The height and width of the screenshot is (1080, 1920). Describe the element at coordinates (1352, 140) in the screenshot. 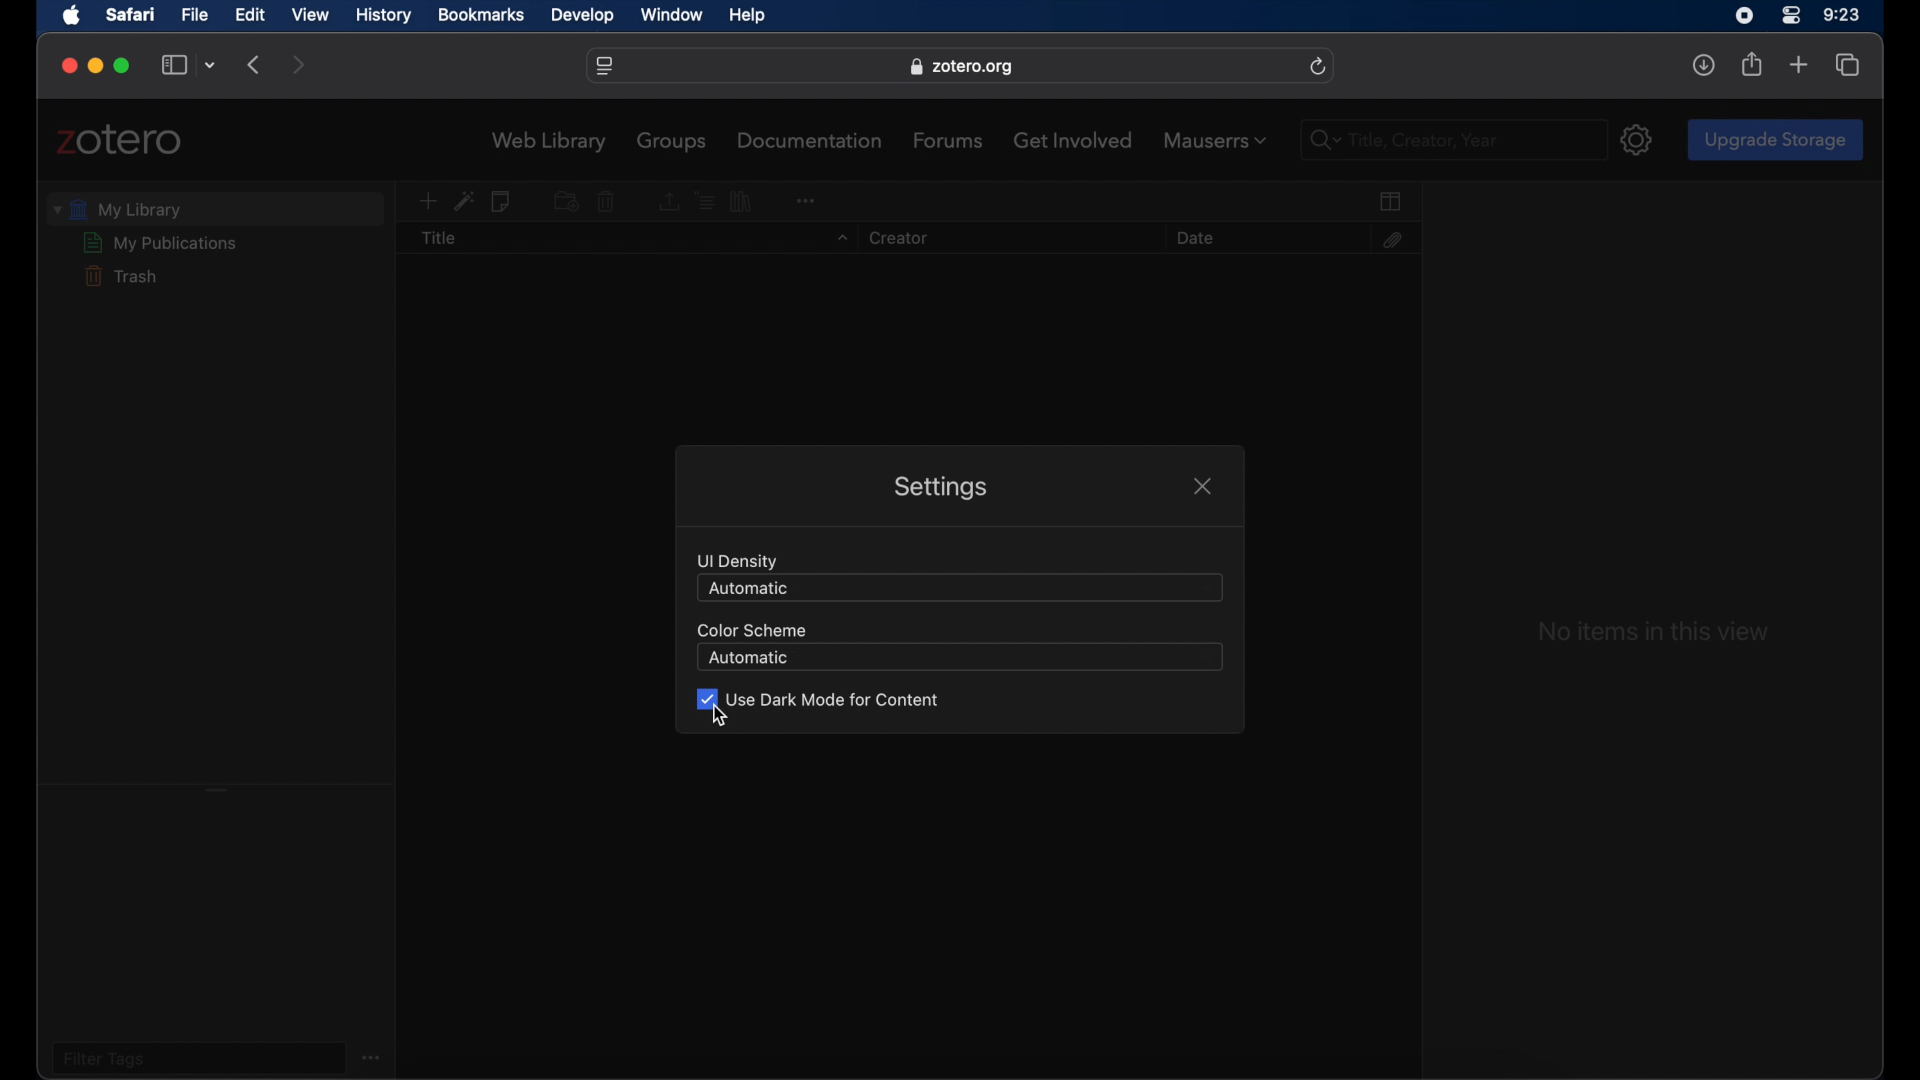

I see `text cursor` at that location.